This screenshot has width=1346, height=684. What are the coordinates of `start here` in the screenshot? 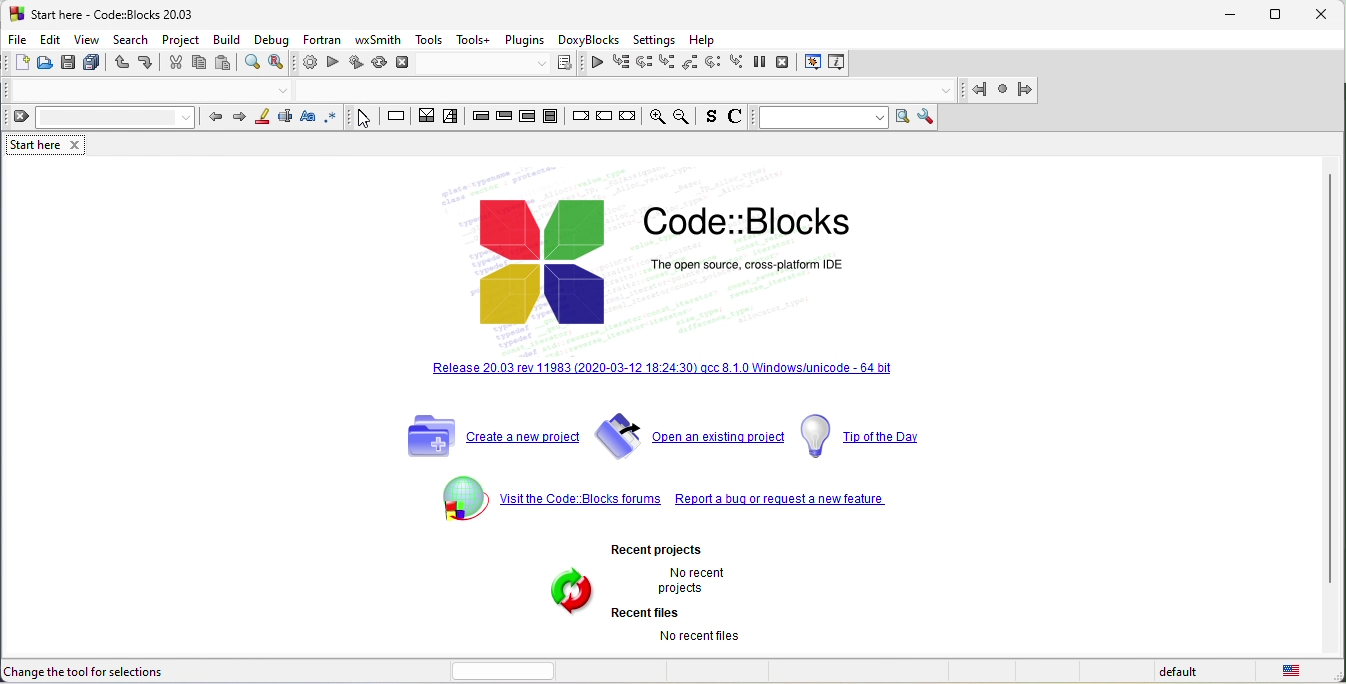 It's located at (32, 145).